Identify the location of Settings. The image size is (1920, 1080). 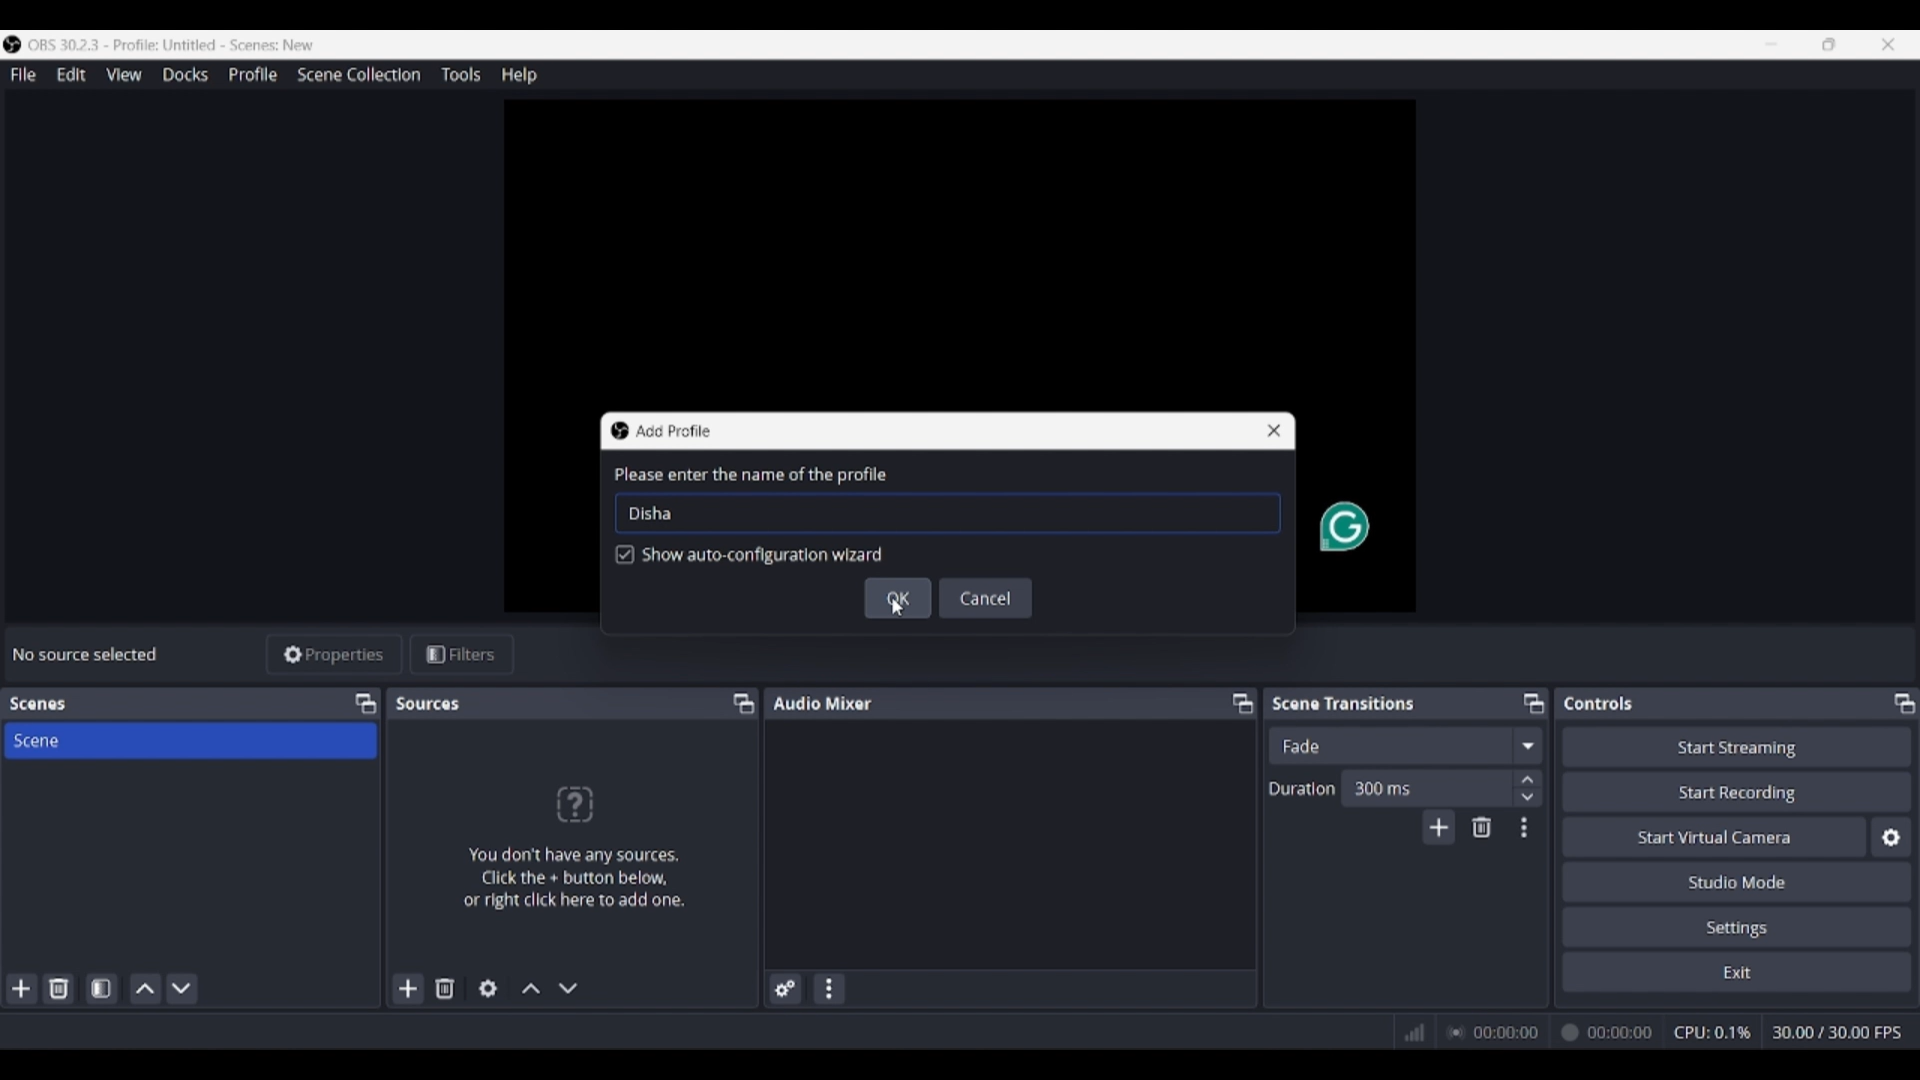
(1738, 926).